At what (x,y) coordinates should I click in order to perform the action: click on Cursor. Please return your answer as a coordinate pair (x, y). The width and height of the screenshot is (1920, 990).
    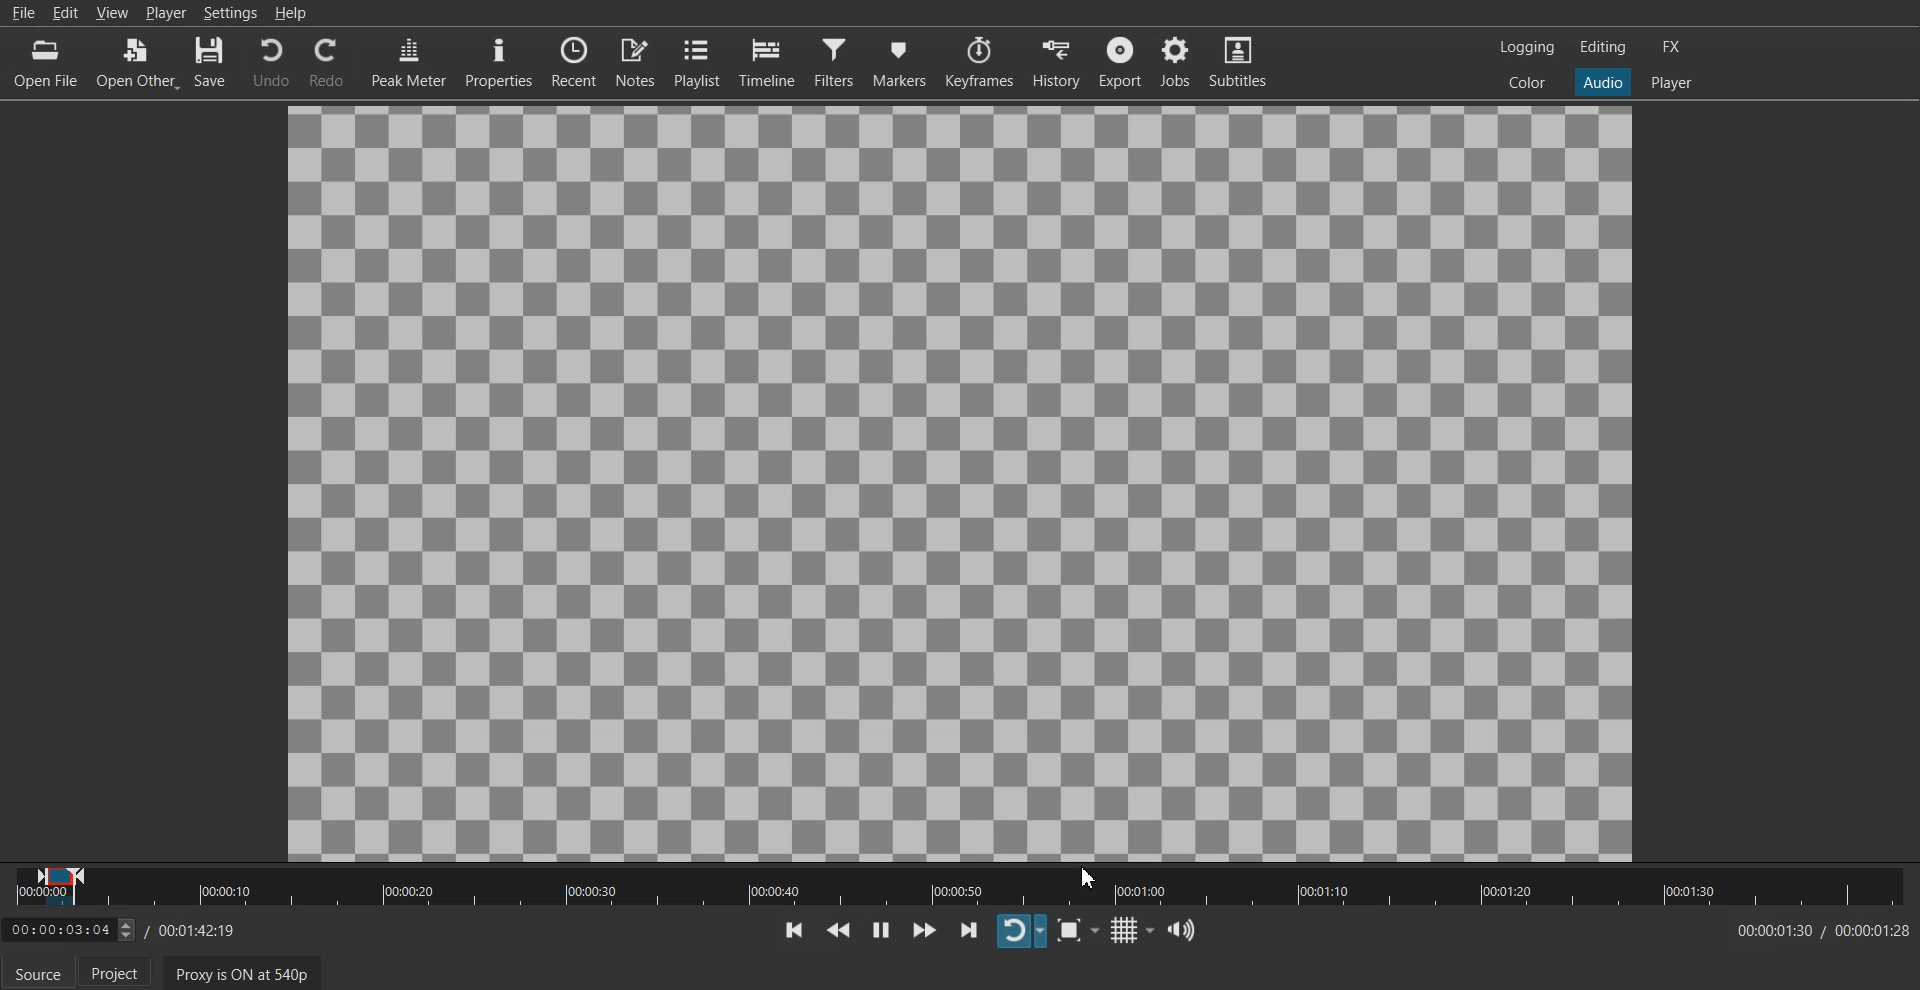
    Looking at the image, I should click on (1091, 875).